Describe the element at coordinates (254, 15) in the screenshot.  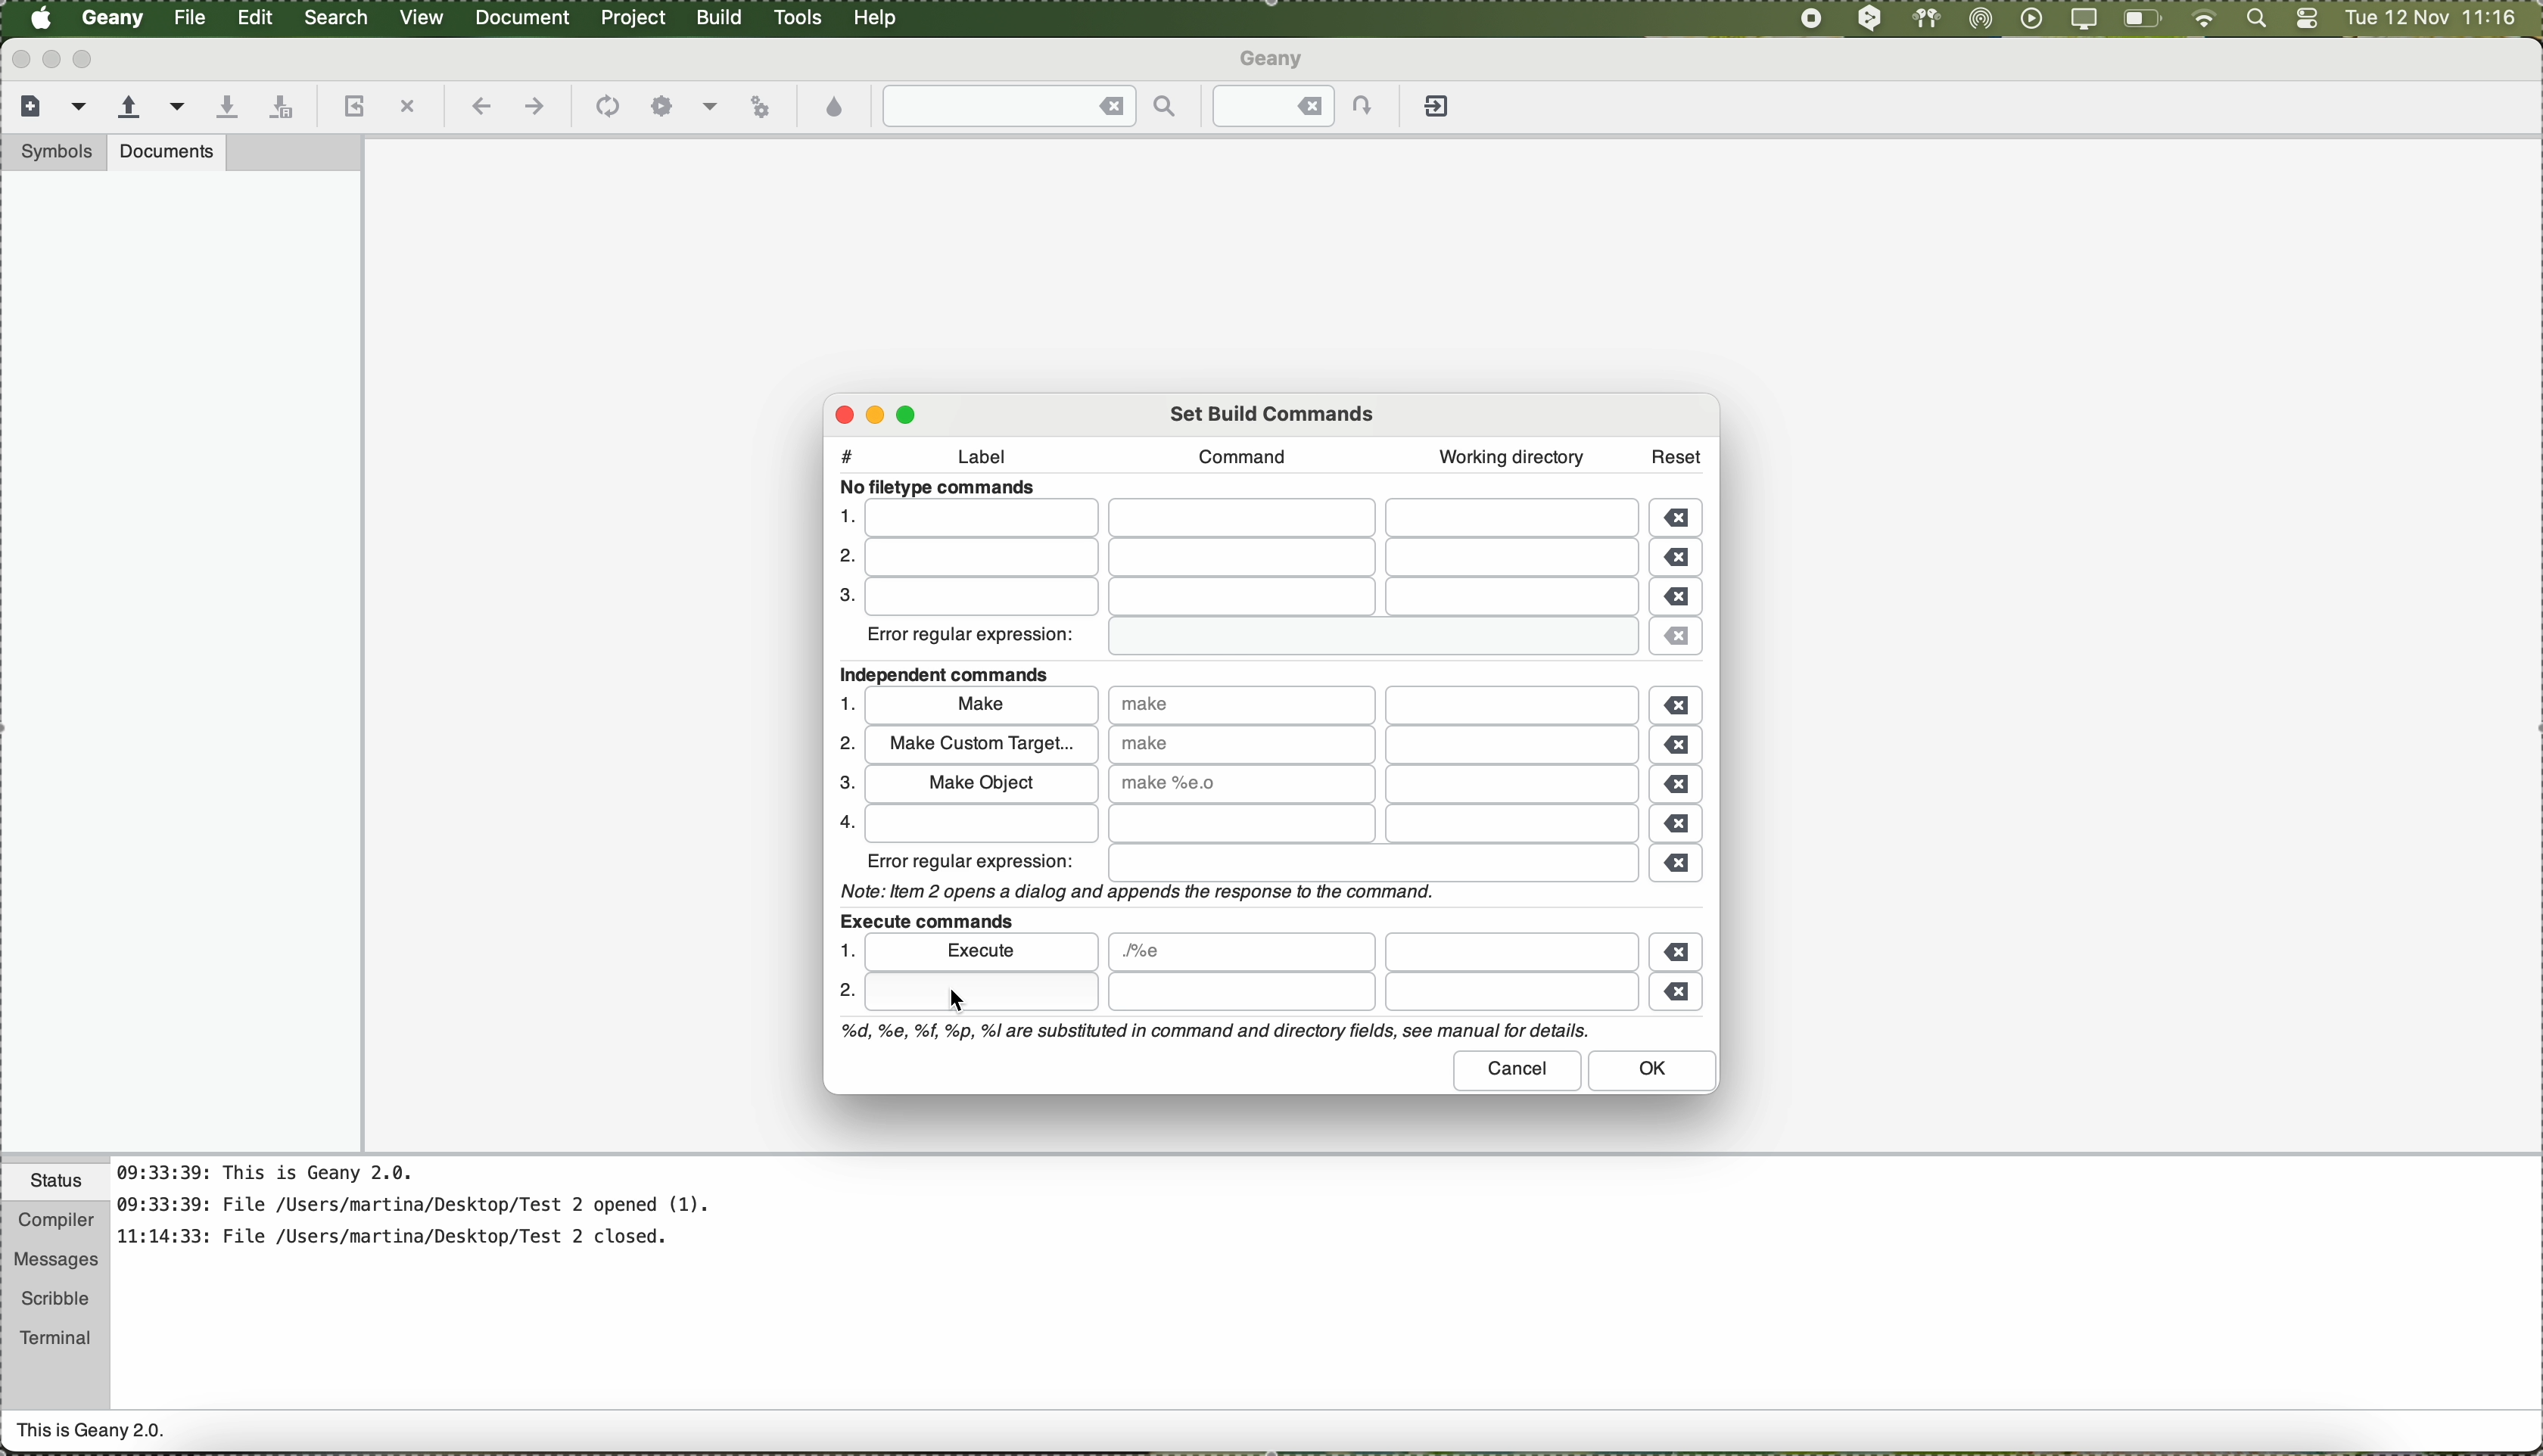
I see `edit` at that location.